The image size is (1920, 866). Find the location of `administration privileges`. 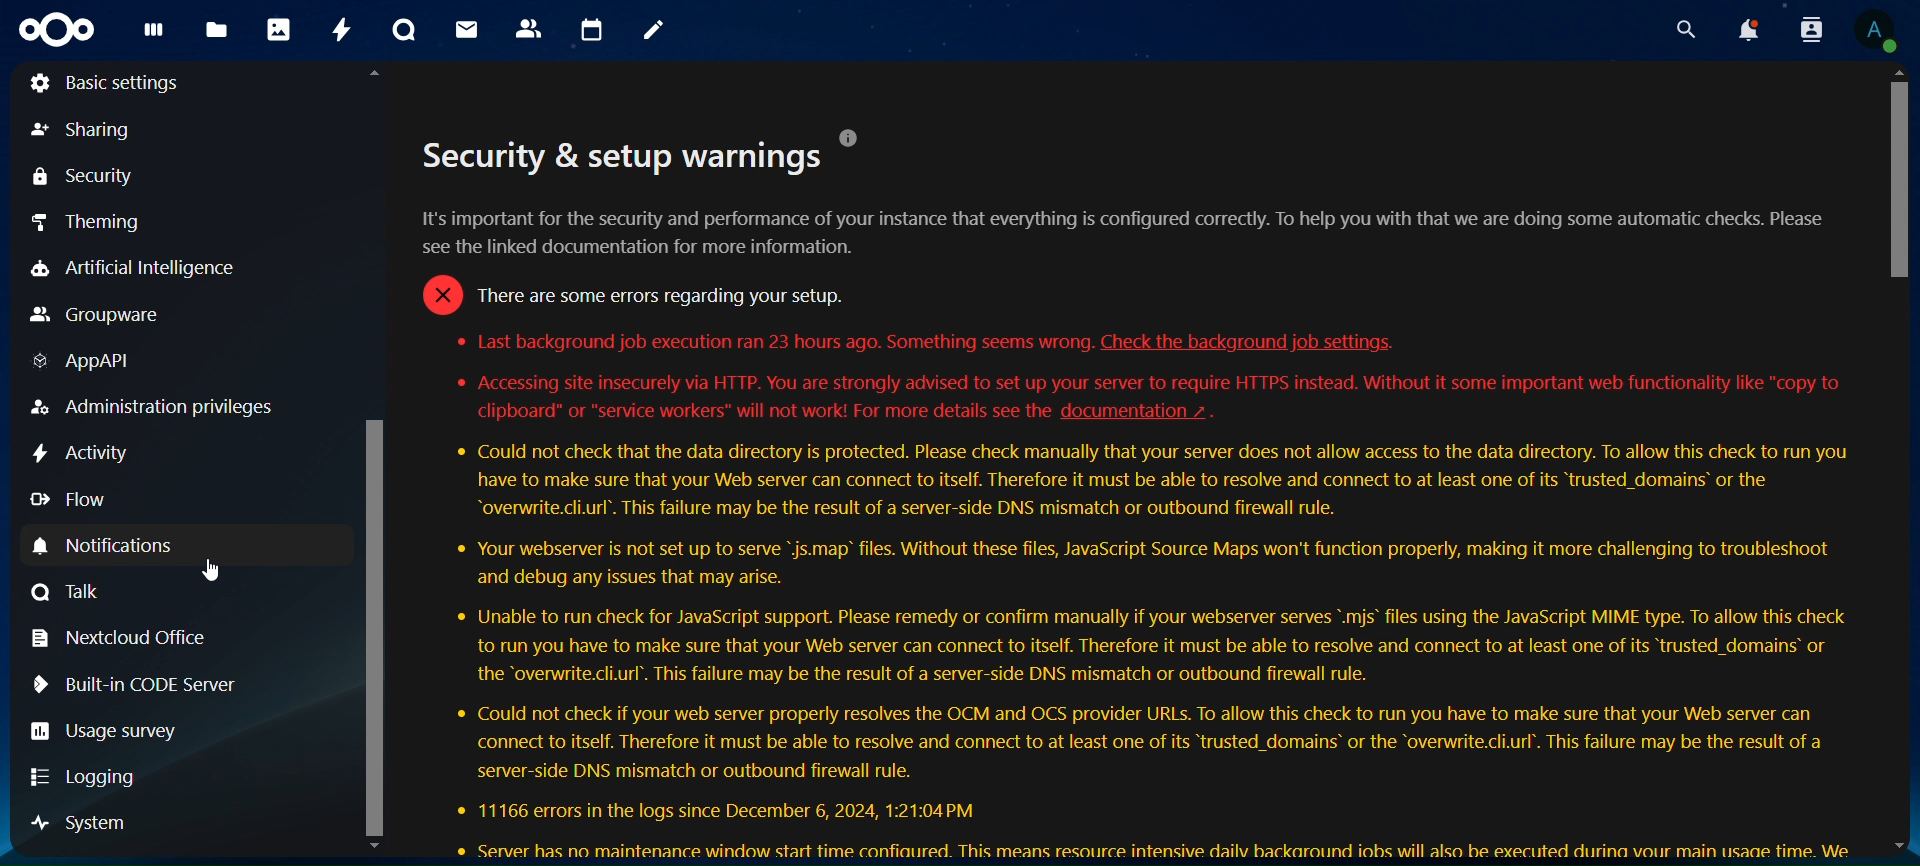

administration privileges is located at coordinates (150, 406).